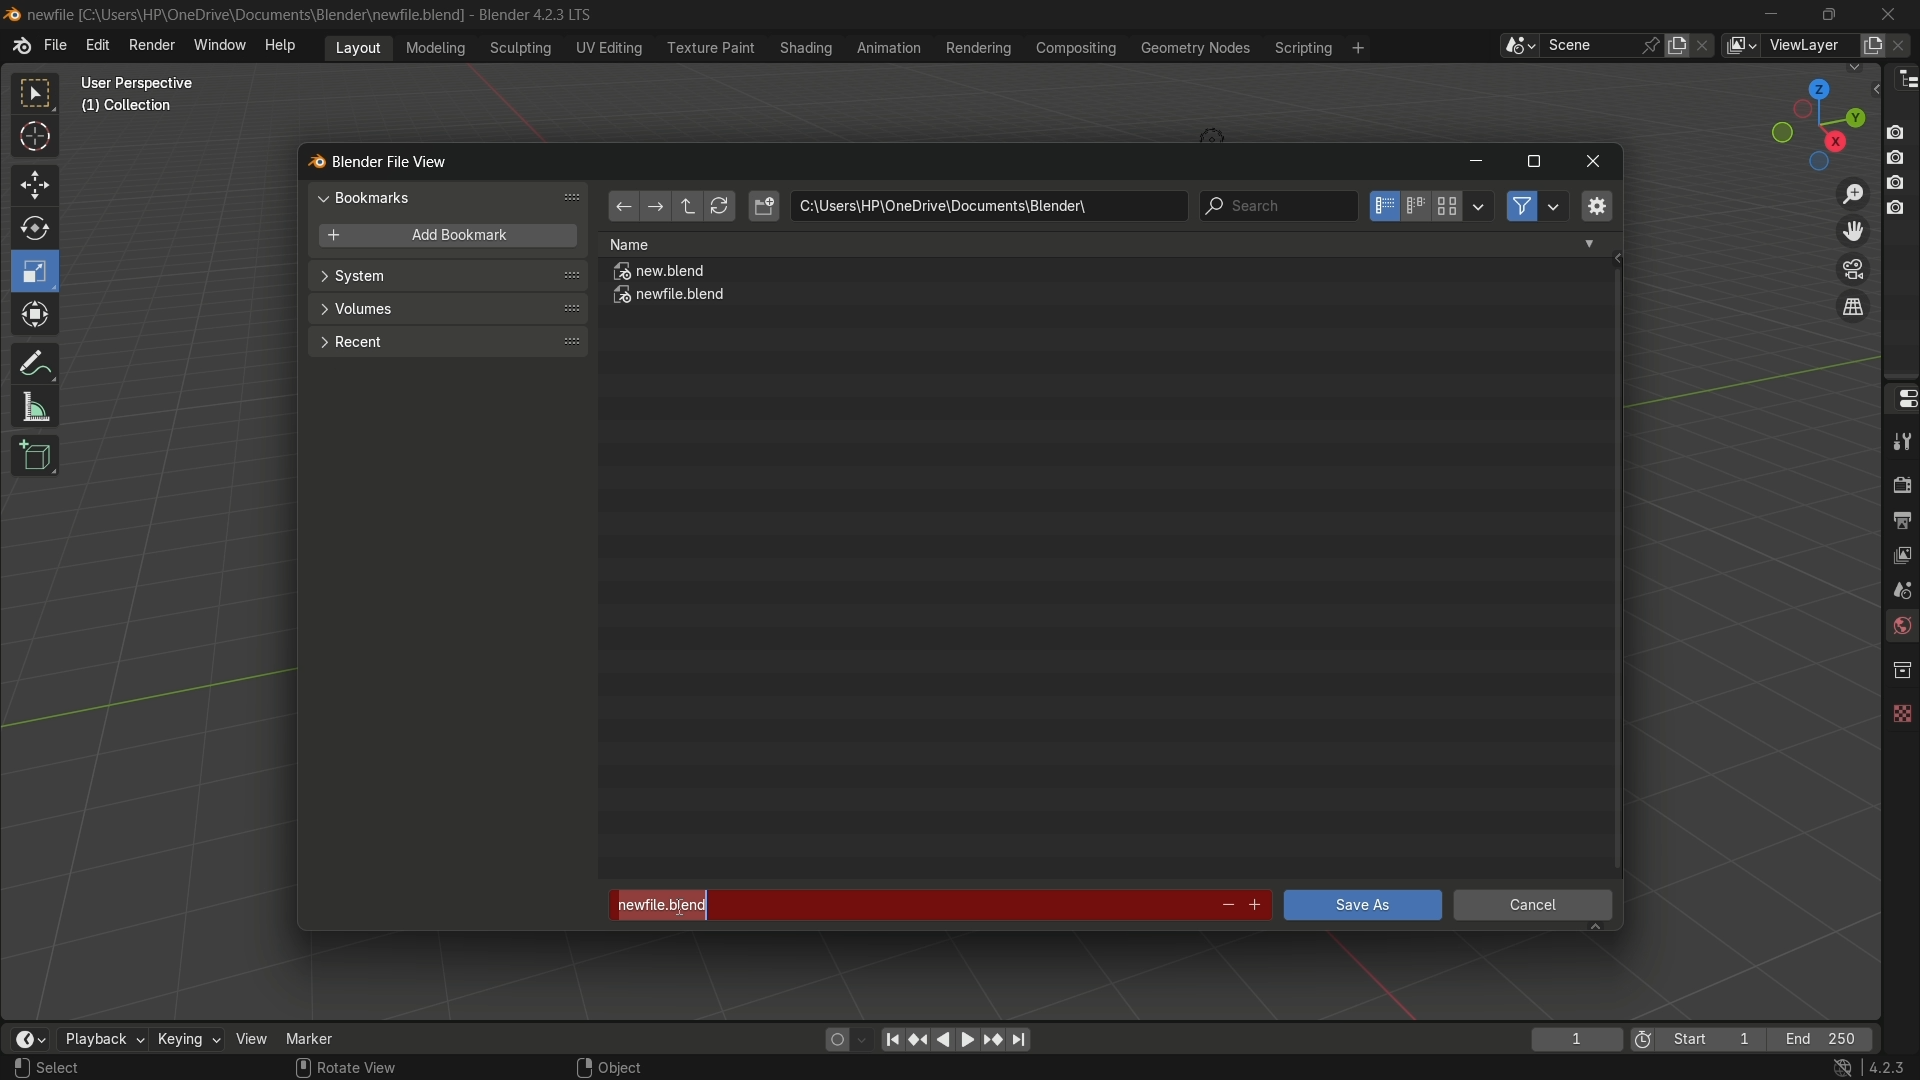 Image resolution: width=1920 pixels, height=1080 pixels. I want to click on new directory, so click(764, 206).